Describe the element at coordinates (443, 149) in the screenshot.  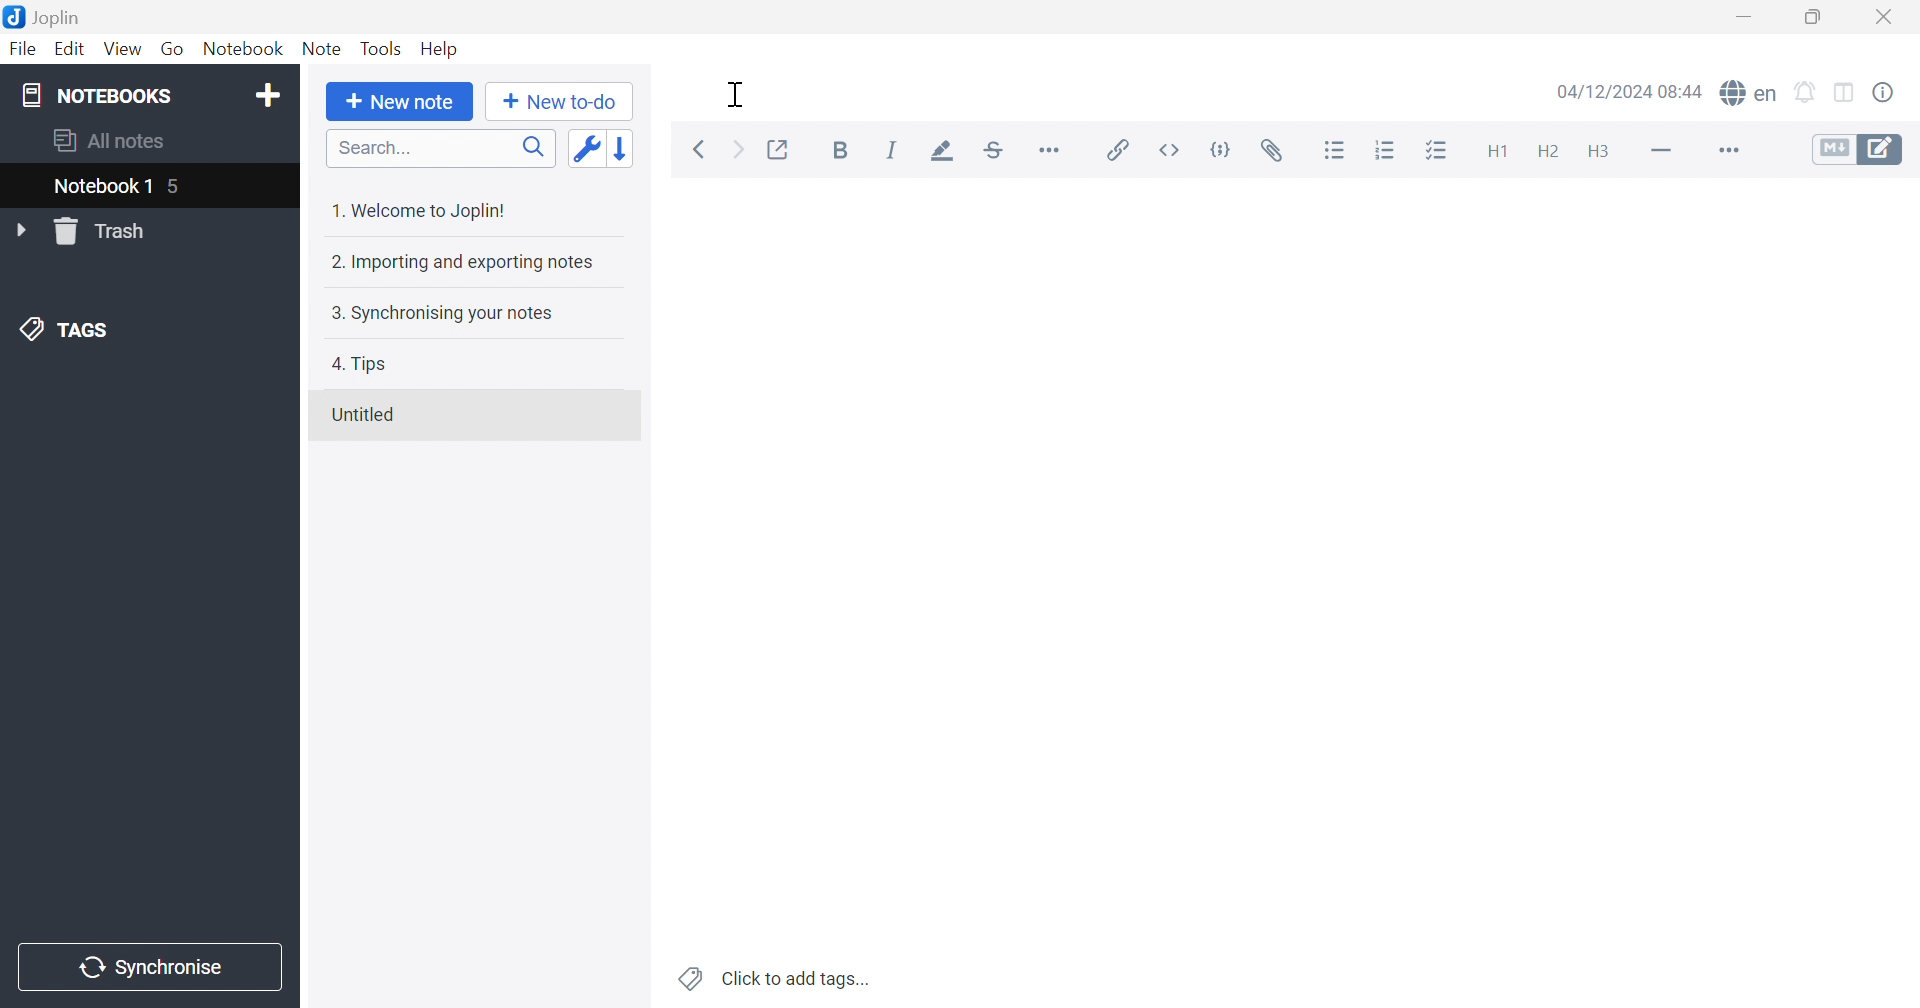
I see `Search` at that location.